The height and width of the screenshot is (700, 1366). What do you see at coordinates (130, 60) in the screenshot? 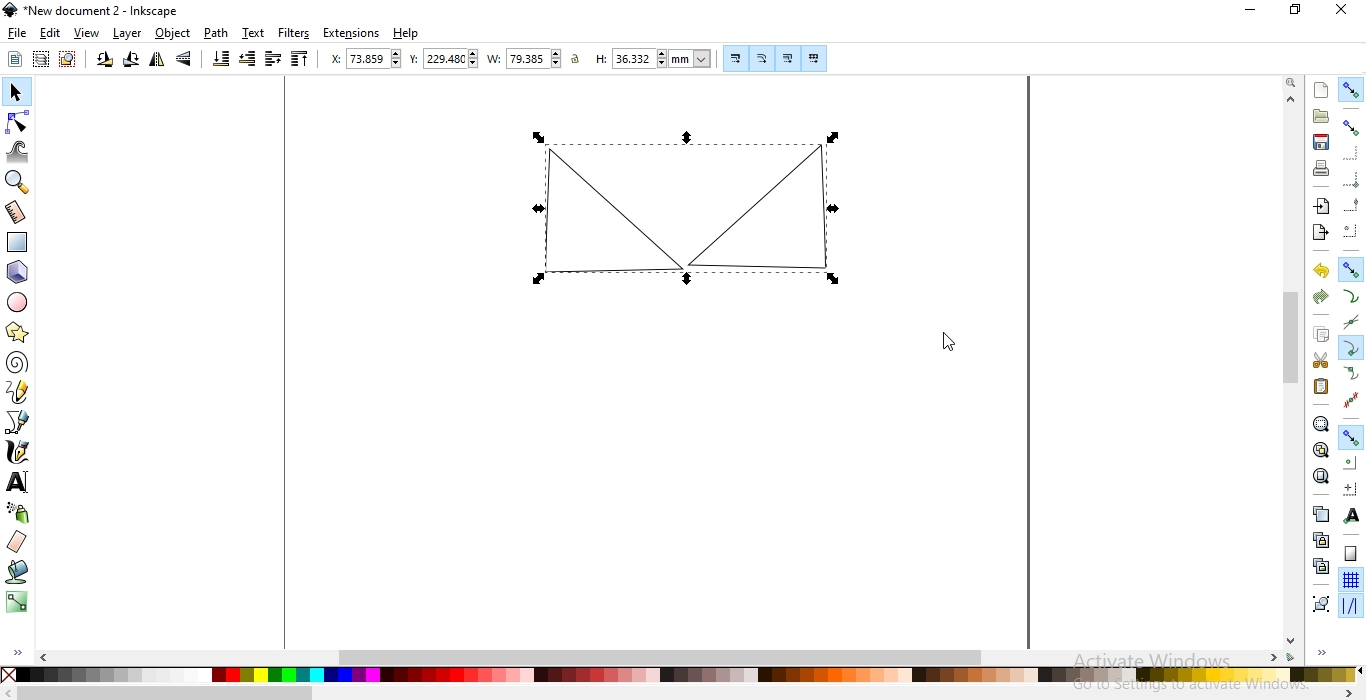
I see `rotate 90 clockwise` at bounding box center [130, 60].